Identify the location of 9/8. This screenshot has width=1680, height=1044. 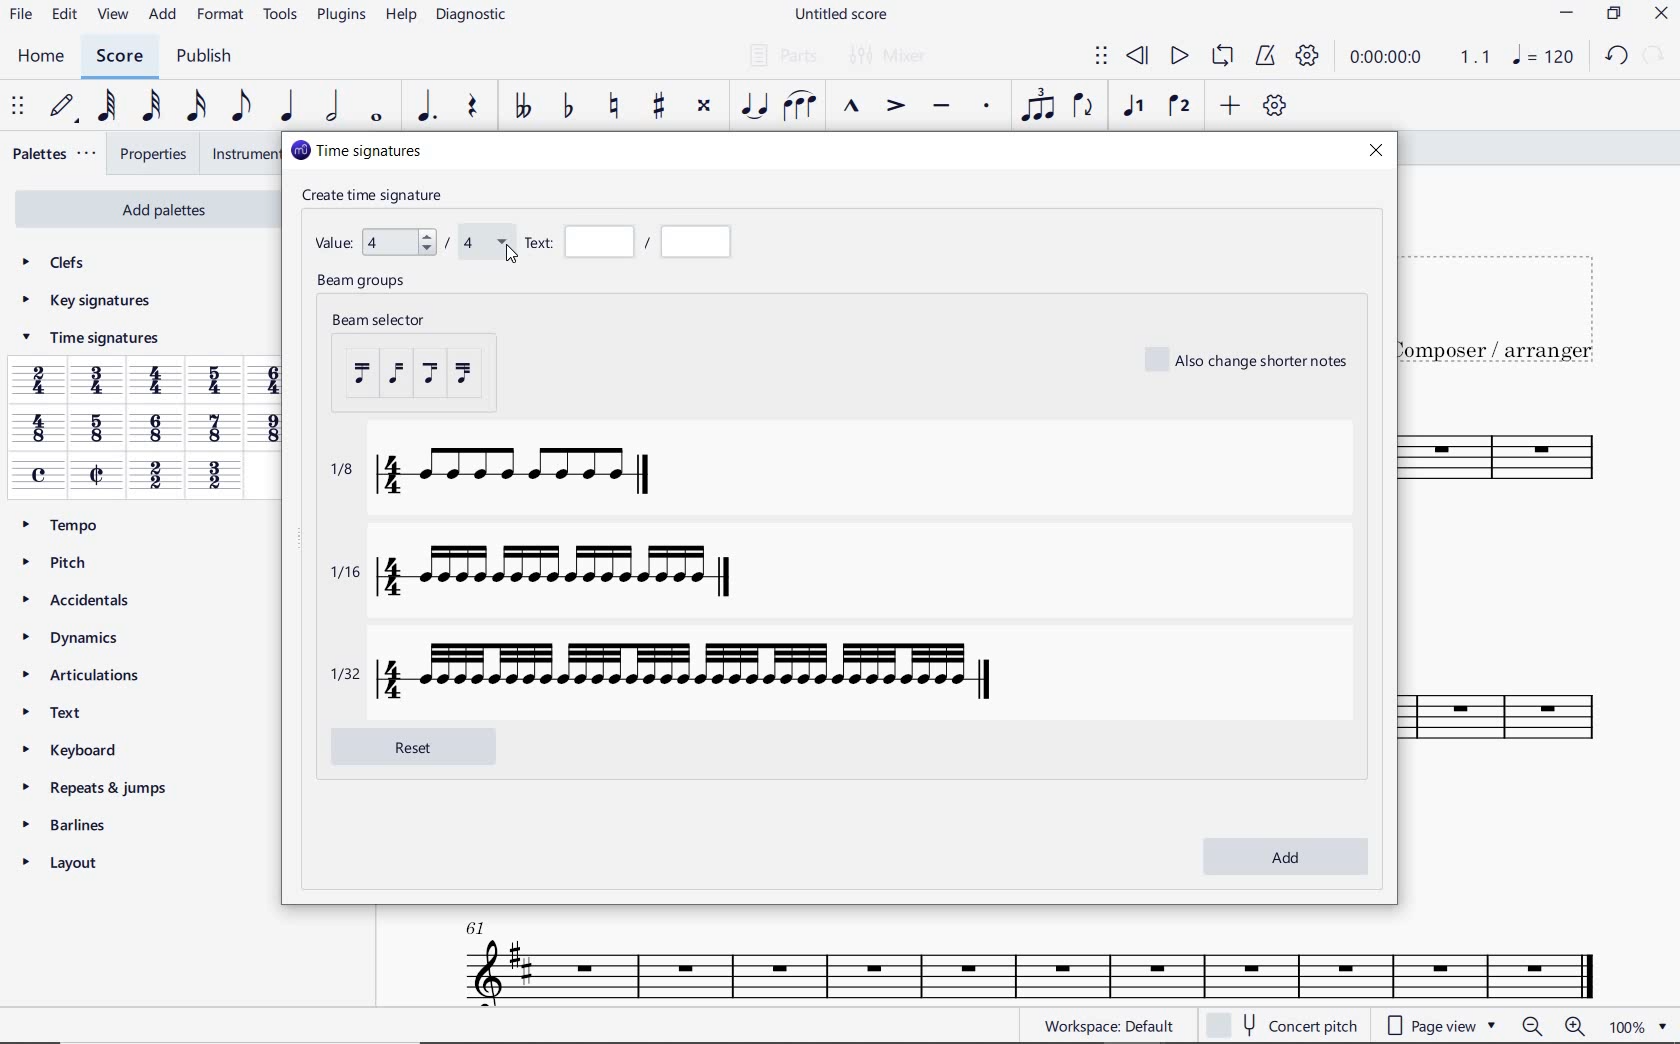
(269, 428).